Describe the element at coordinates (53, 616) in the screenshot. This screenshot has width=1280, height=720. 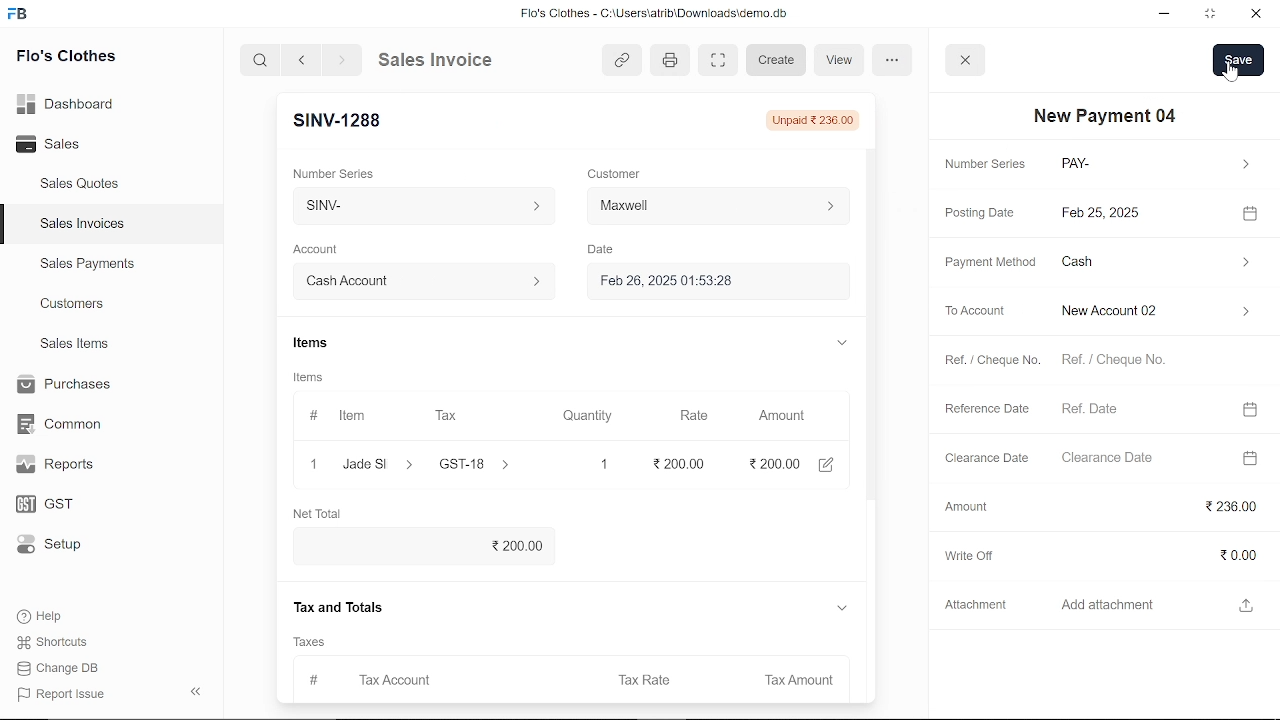
I see `Help` at that location.